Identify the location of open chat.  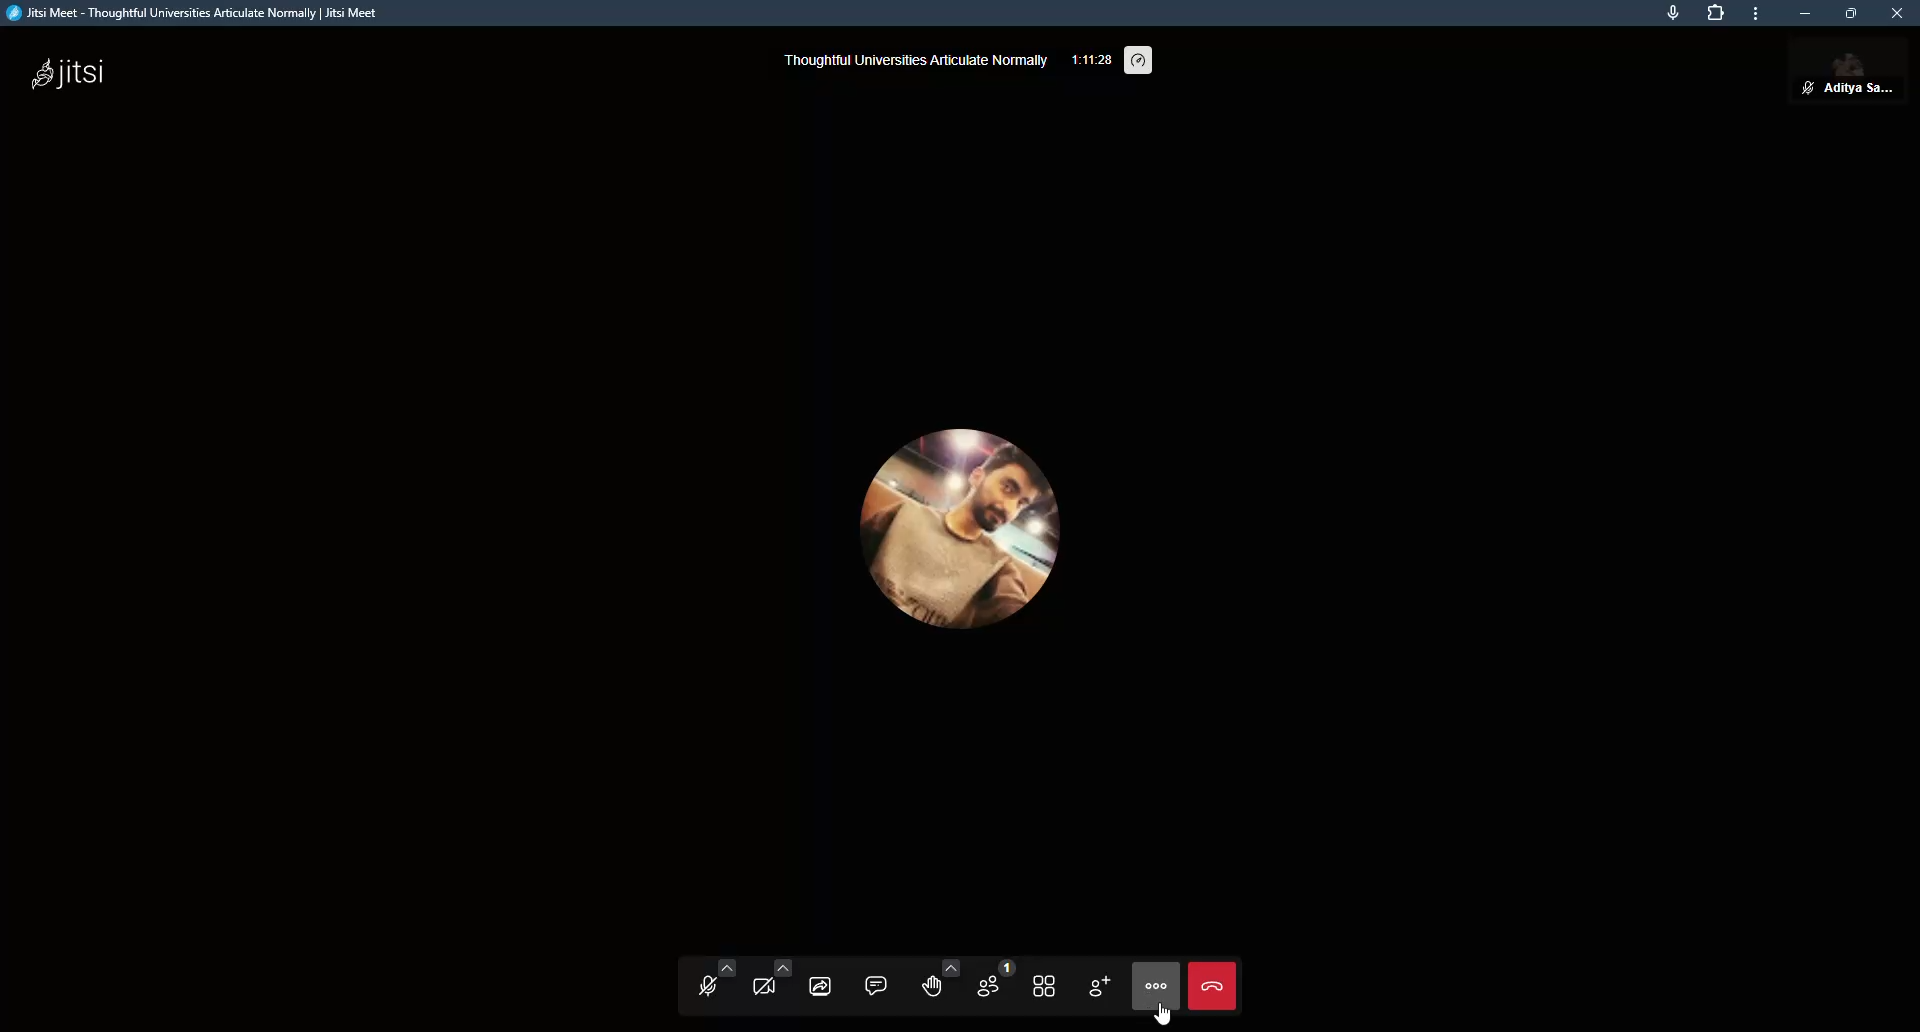
(879, 983).